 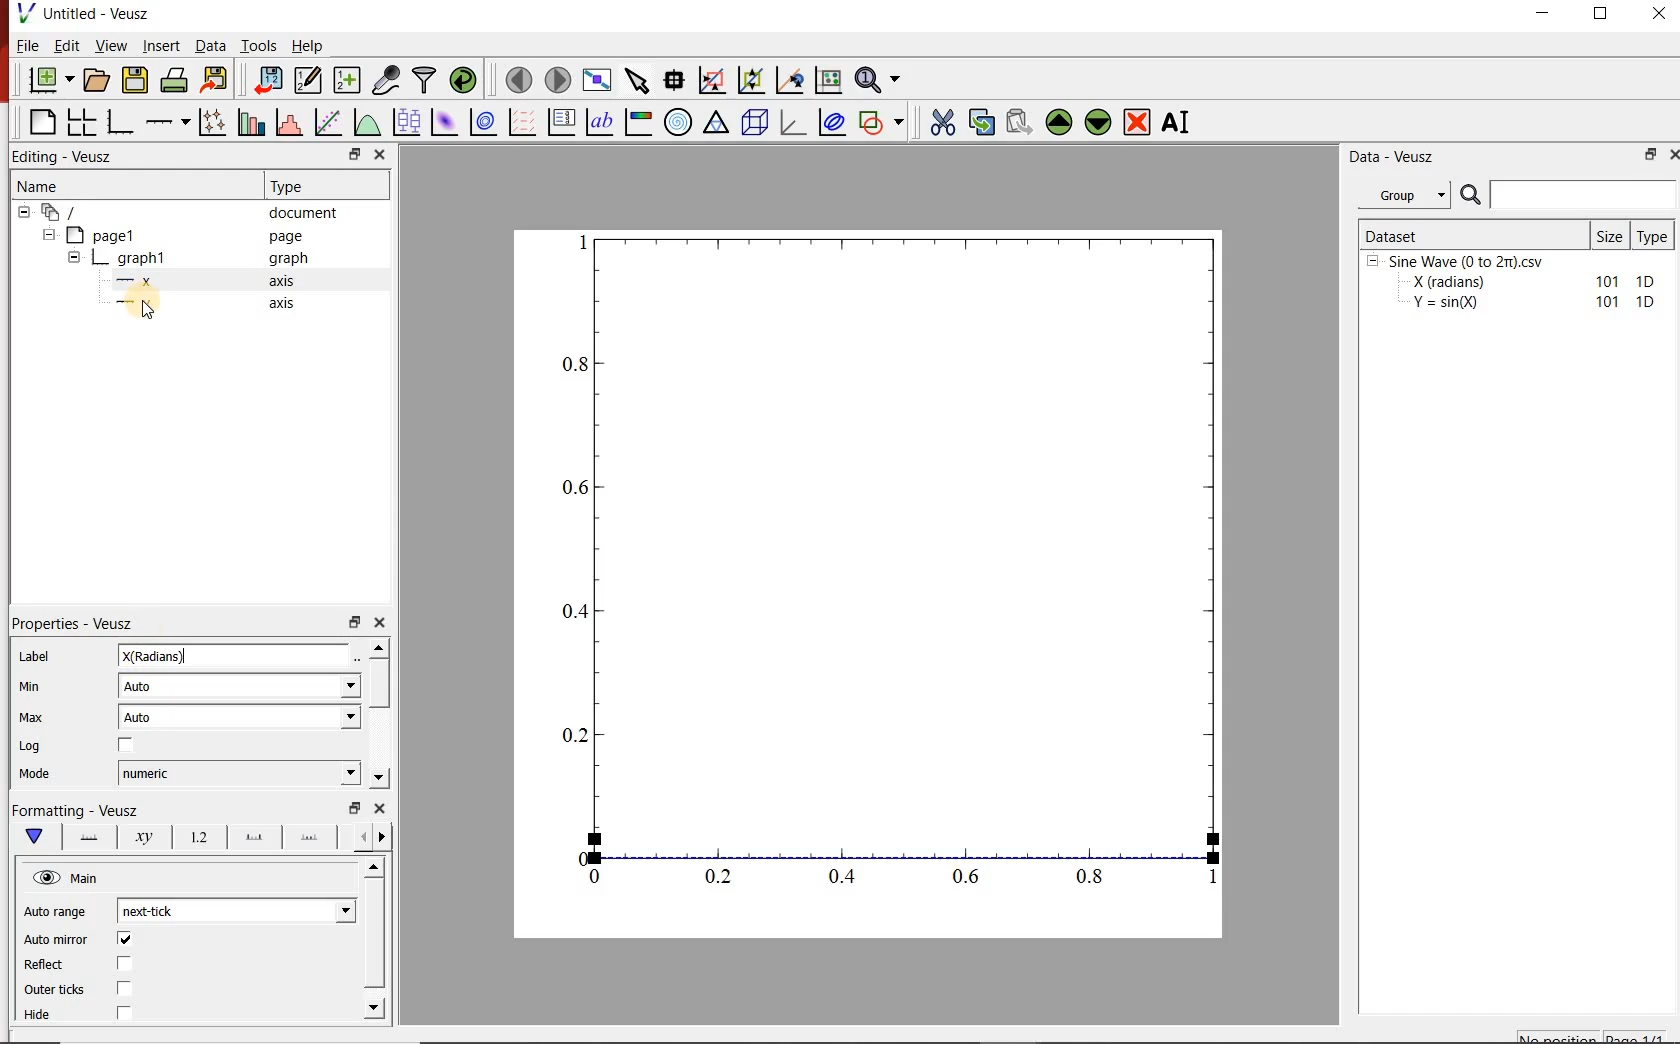 What do you see at coordinates (292, 184) in the screenshot?
I see `Type` at bounding box center [292, 184].